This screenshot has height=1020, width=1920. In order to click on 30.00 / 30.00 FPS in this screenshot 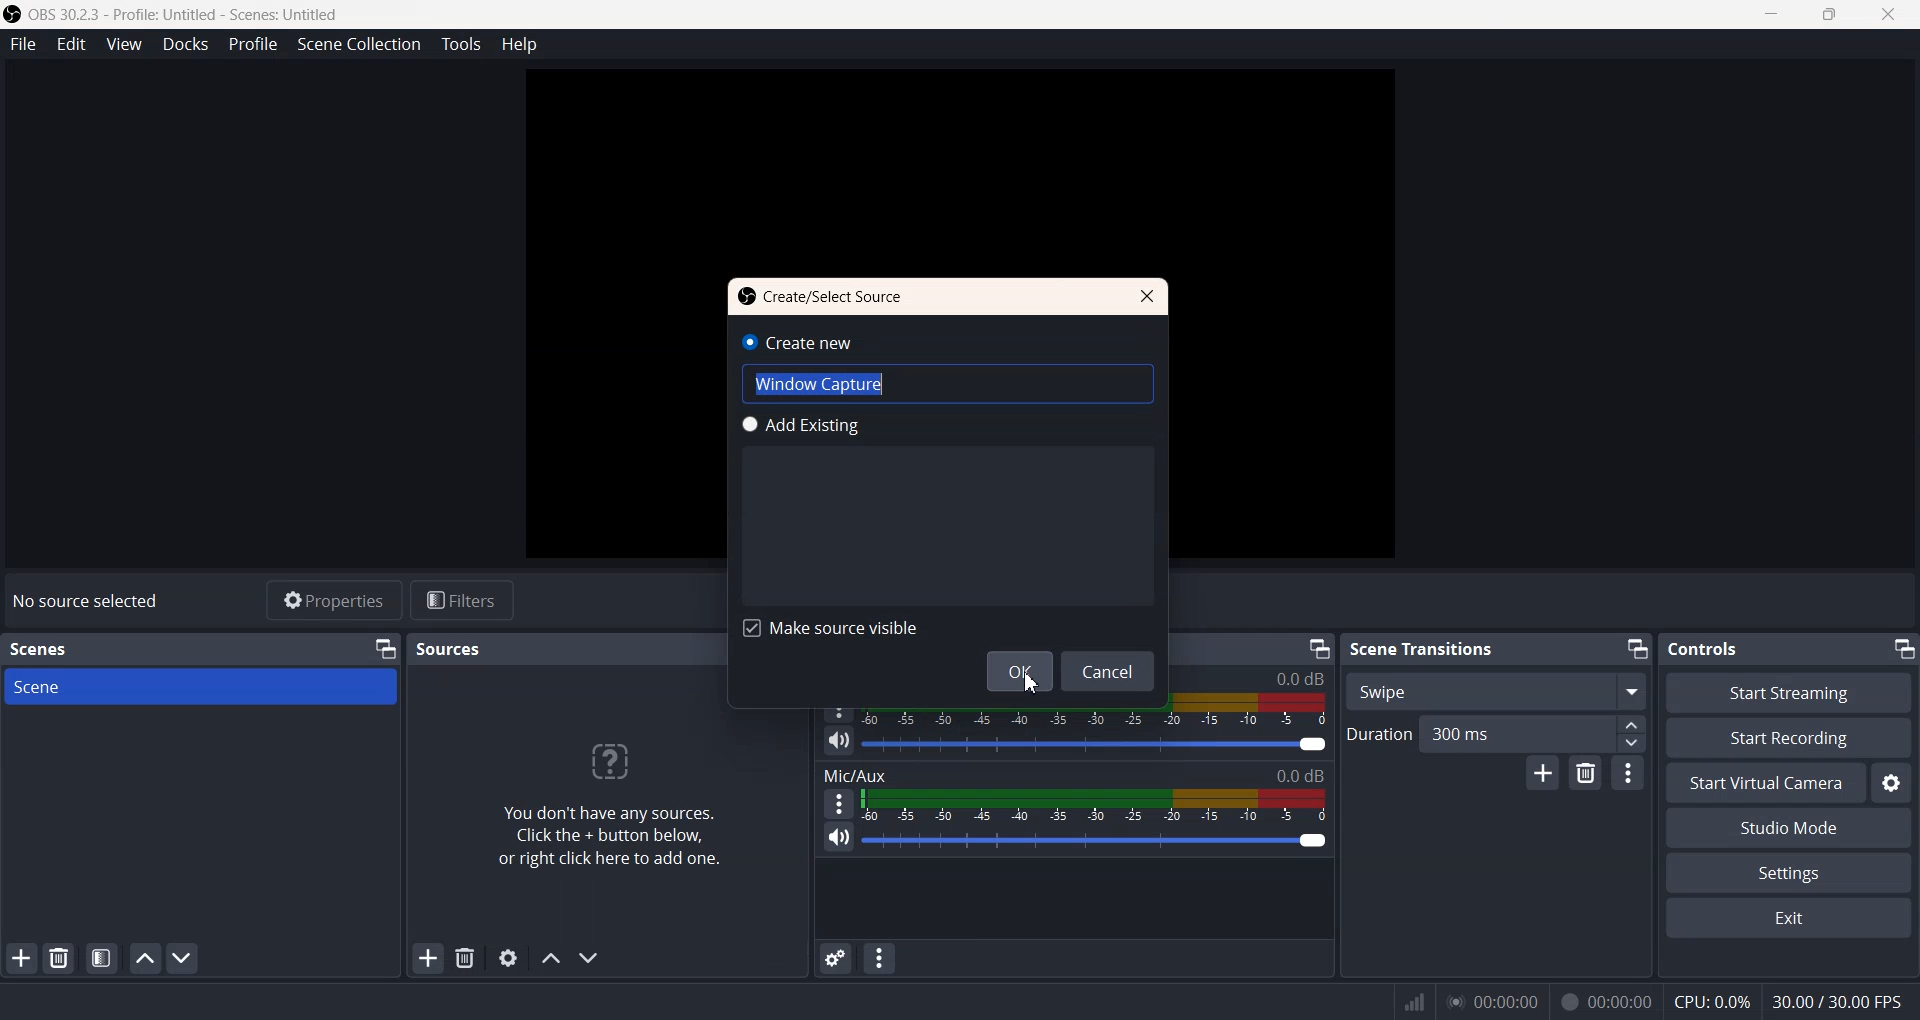, I will do `click(1838, 1000)`.